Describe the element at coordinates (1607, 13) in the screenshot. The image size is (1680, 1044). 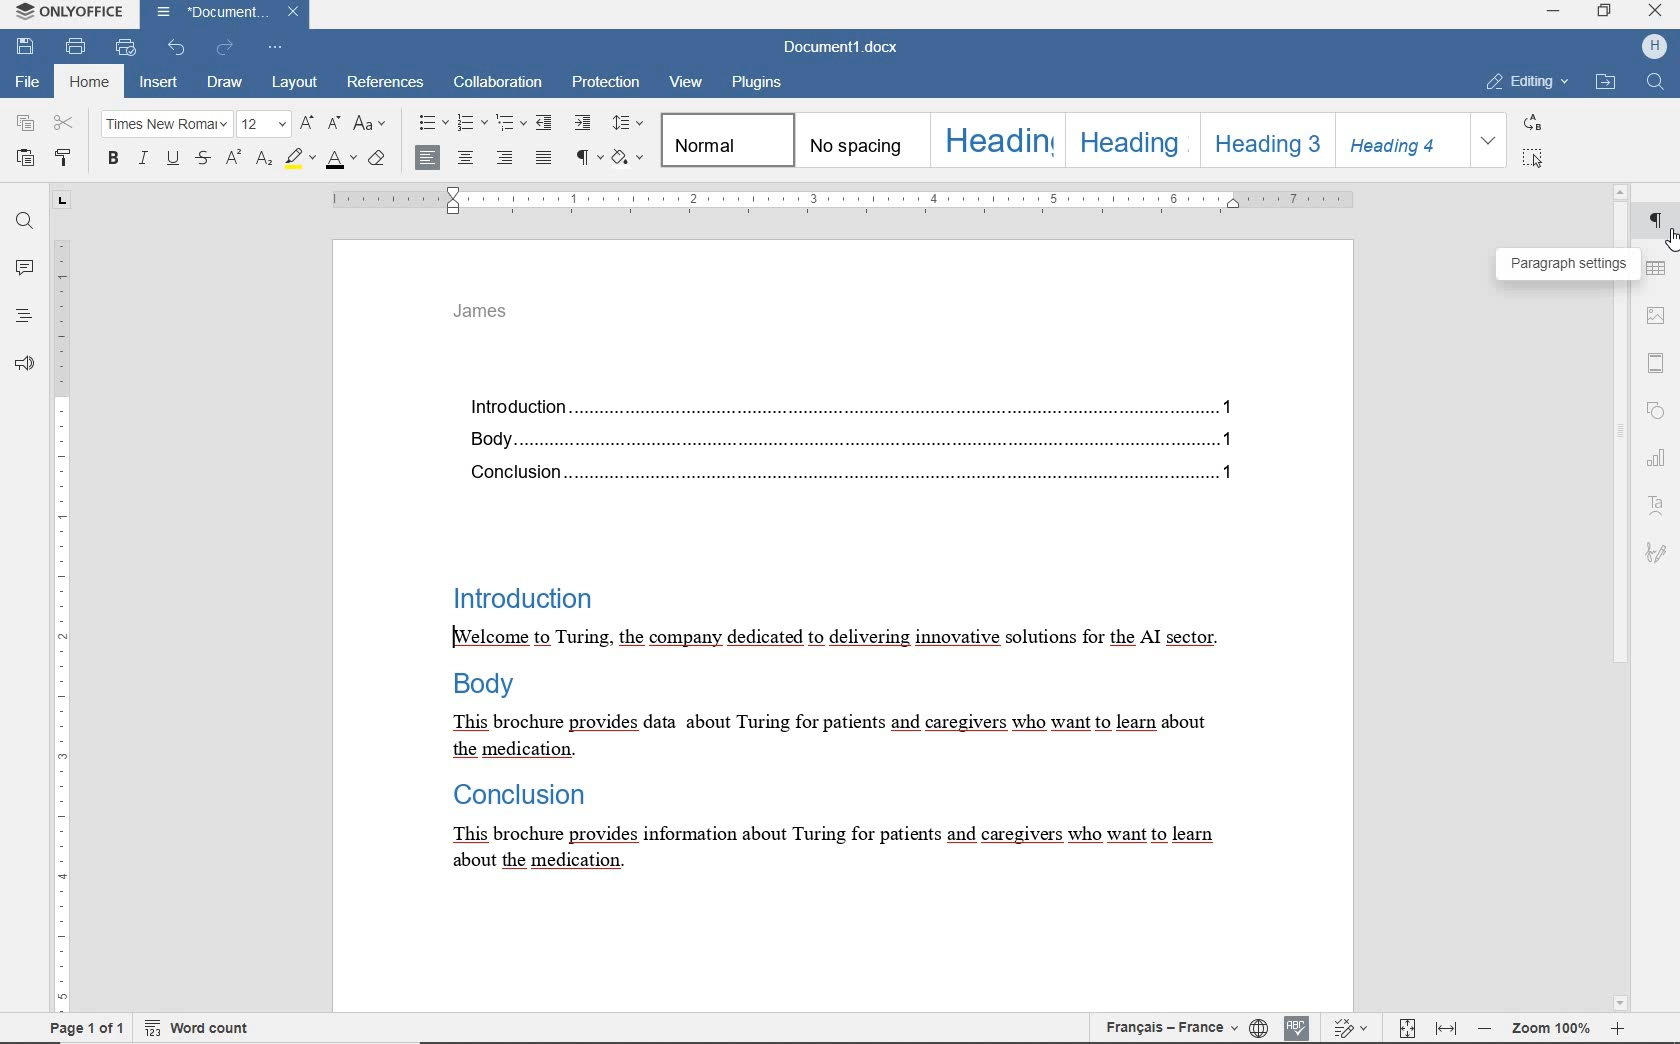
I see `restore down` at that location.